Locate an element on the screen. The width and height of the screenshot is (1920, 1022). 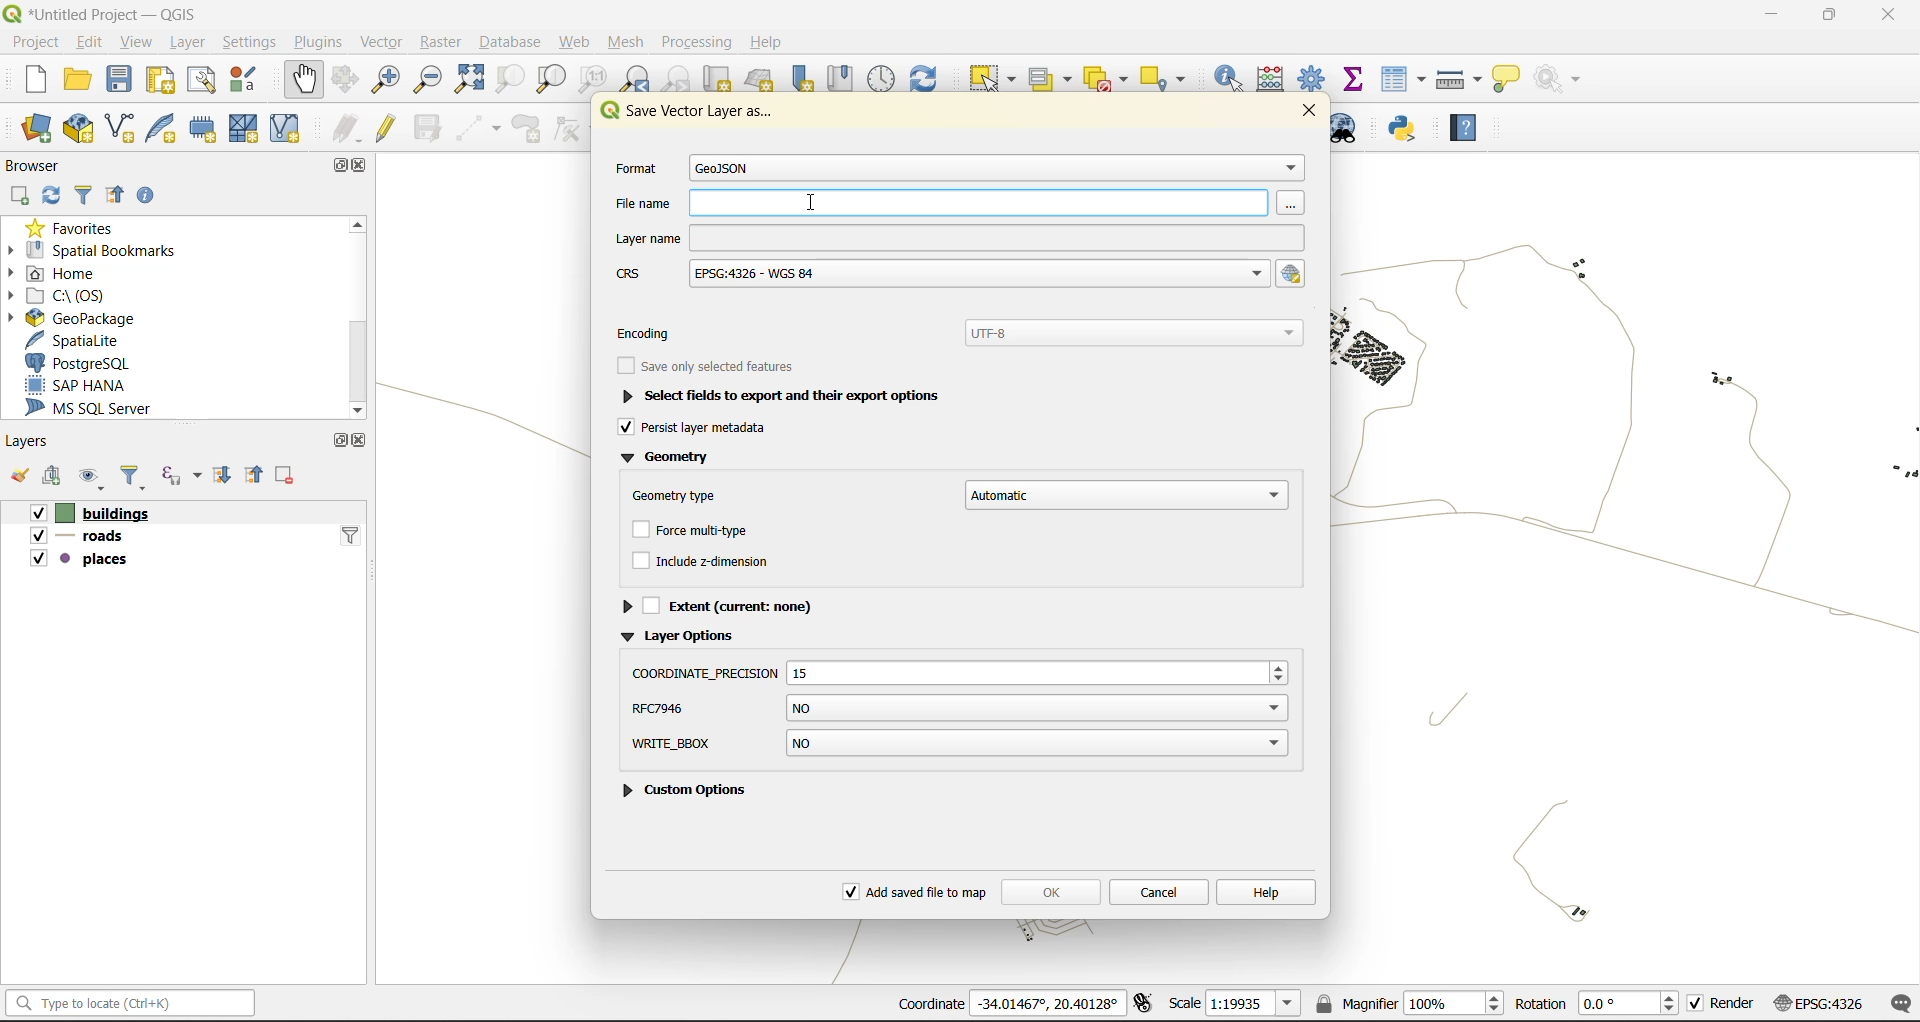
rotation is located at coordinates (1597, 1004).